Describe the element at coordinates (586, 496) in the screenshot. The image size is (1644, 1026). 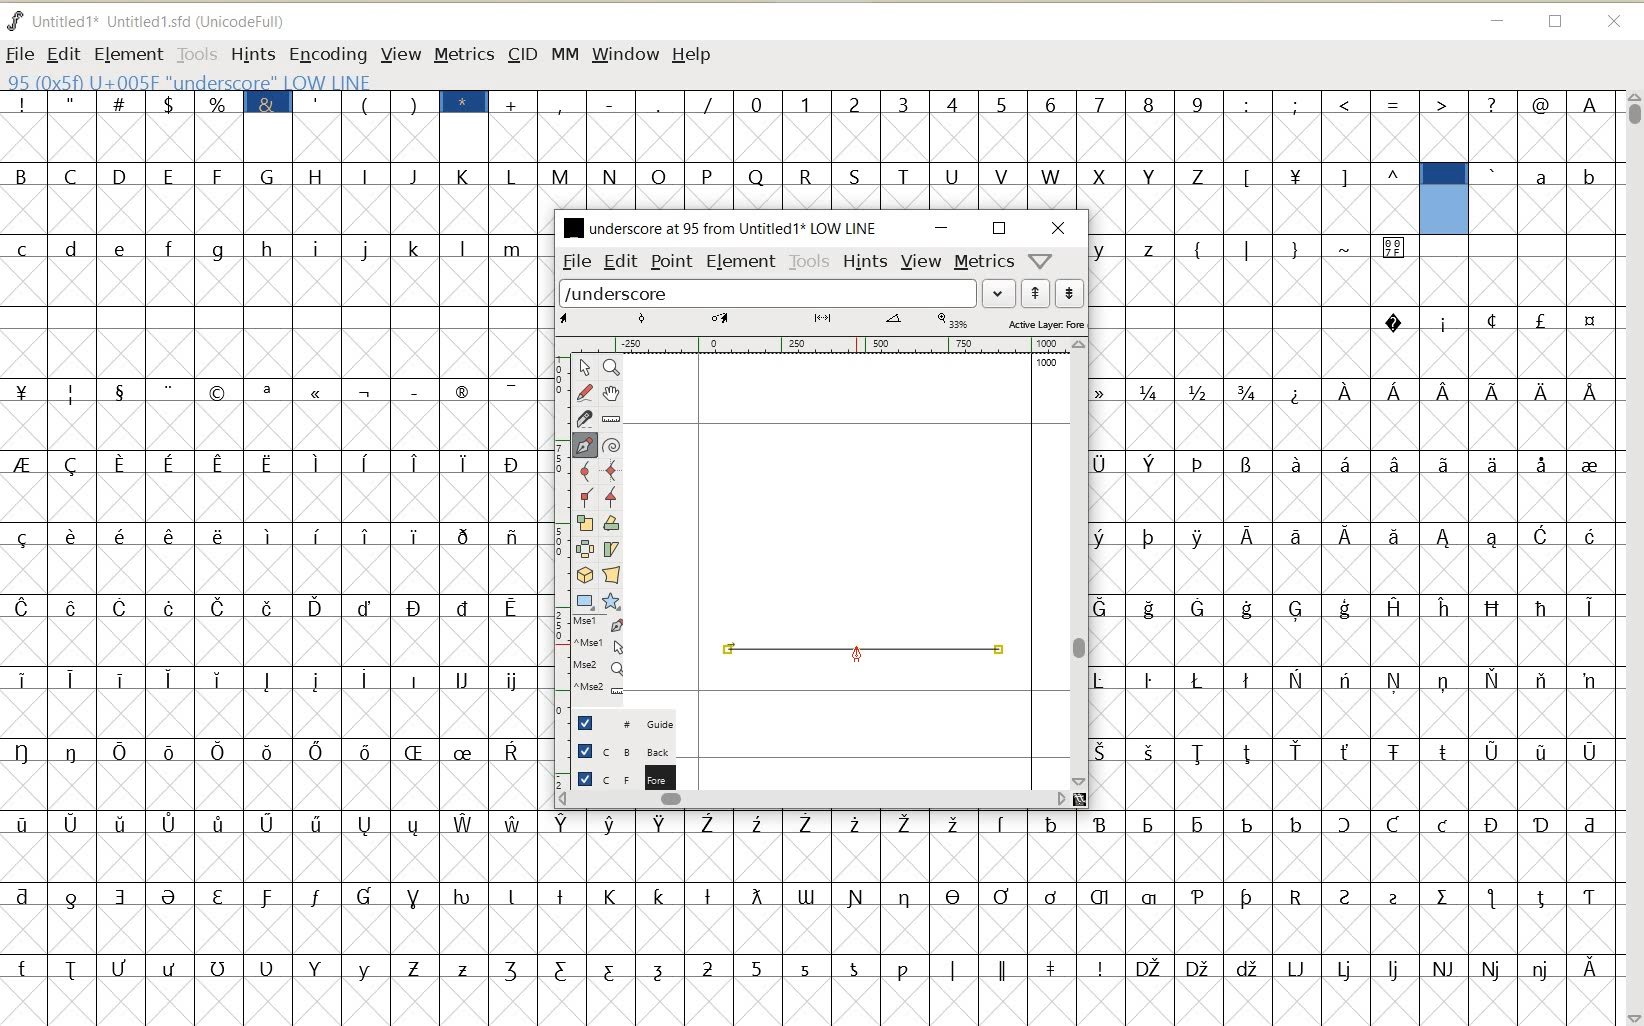
I see `Add a corner point` at that location.